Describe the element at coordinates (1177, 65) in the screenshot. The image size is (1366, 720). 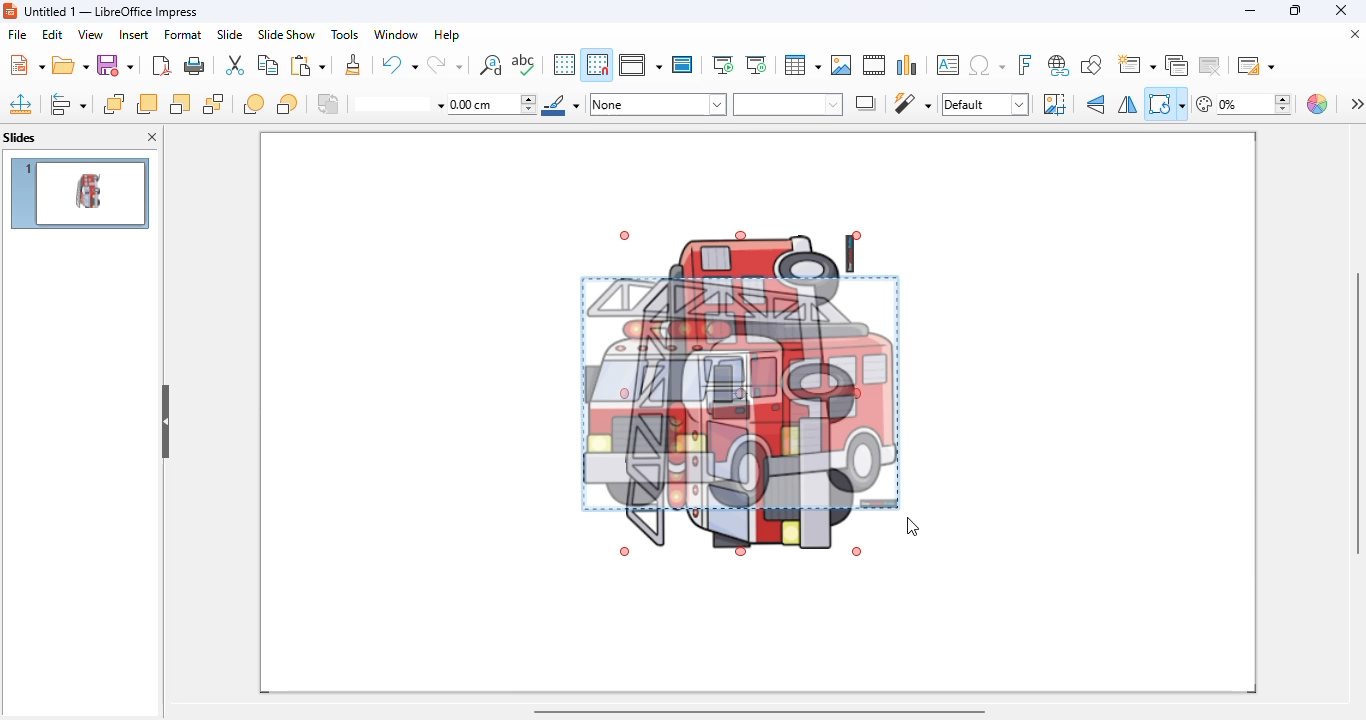
I see `duplicate slide` at that location.